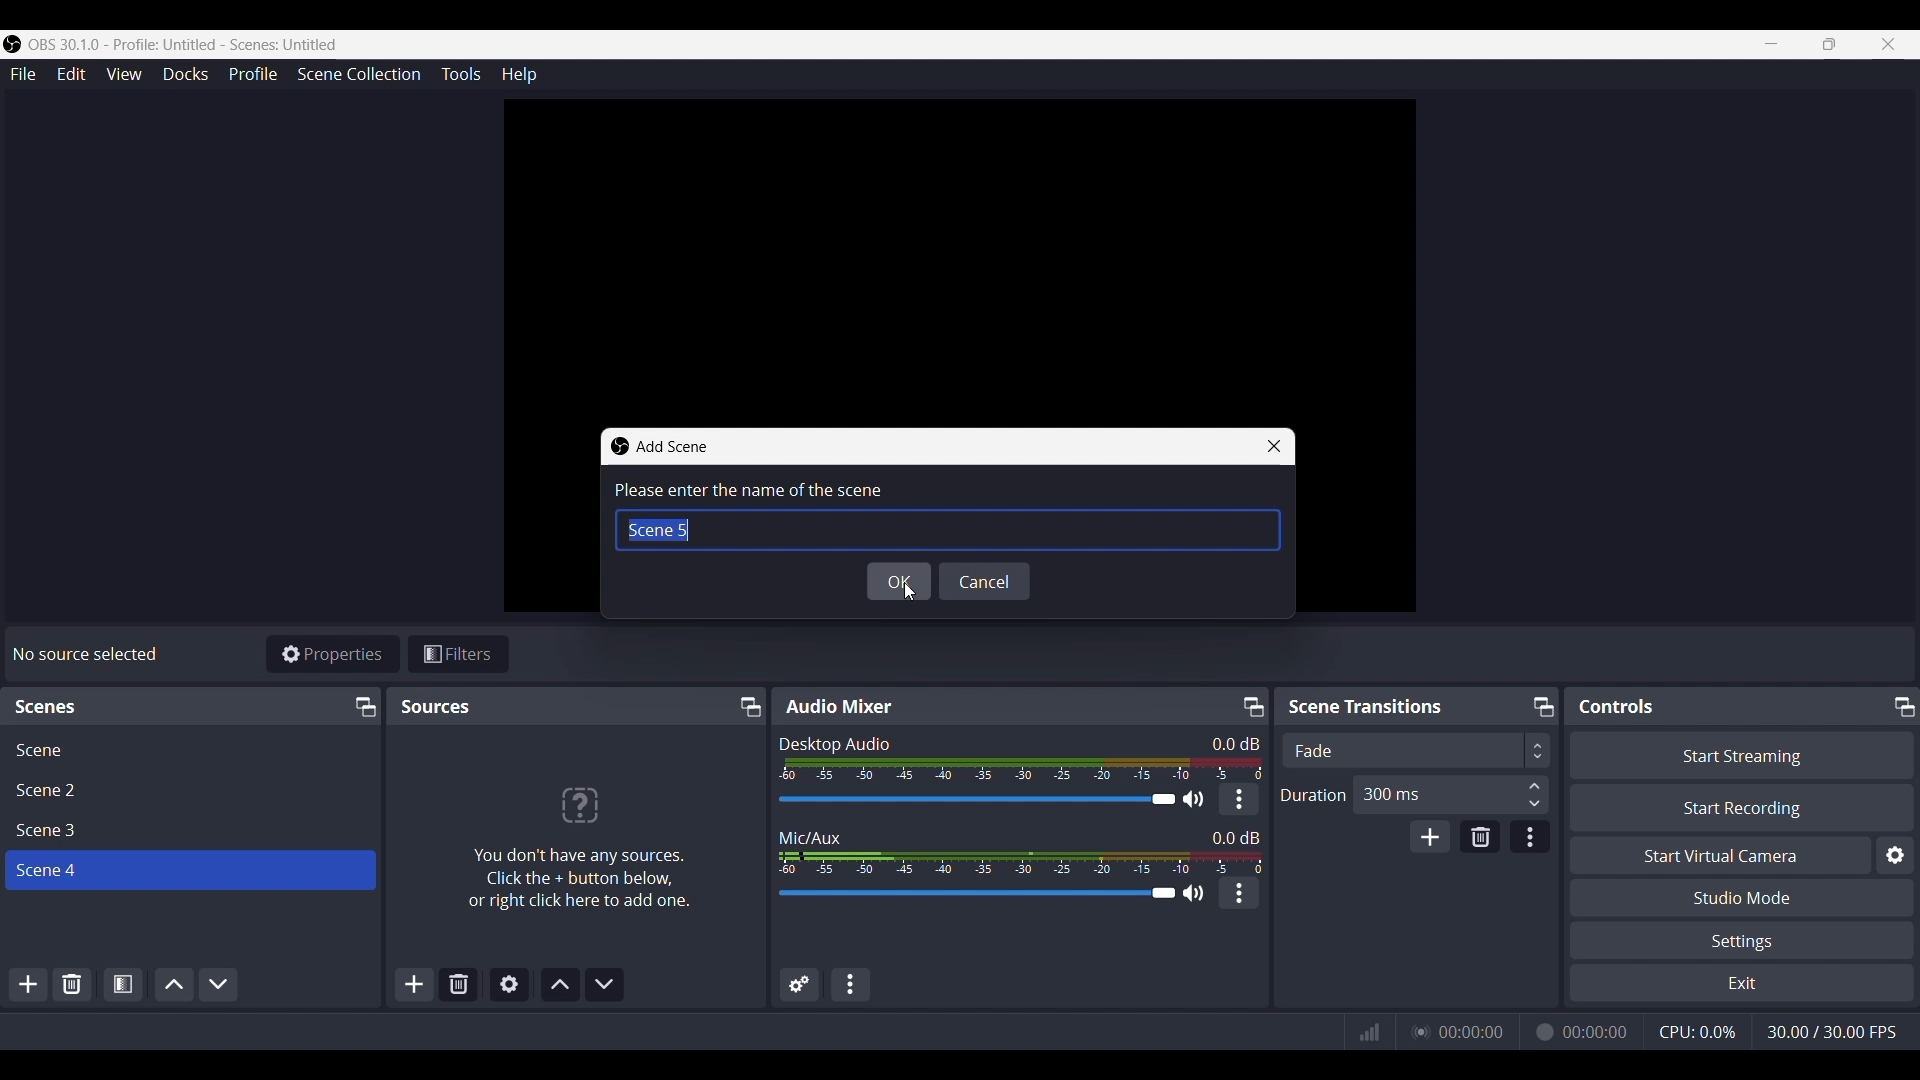 The height and width of the screenshot is (1080, 1920). Describe the element at coordinates (899, 582) in the screenshot. I see `OK` at that location.